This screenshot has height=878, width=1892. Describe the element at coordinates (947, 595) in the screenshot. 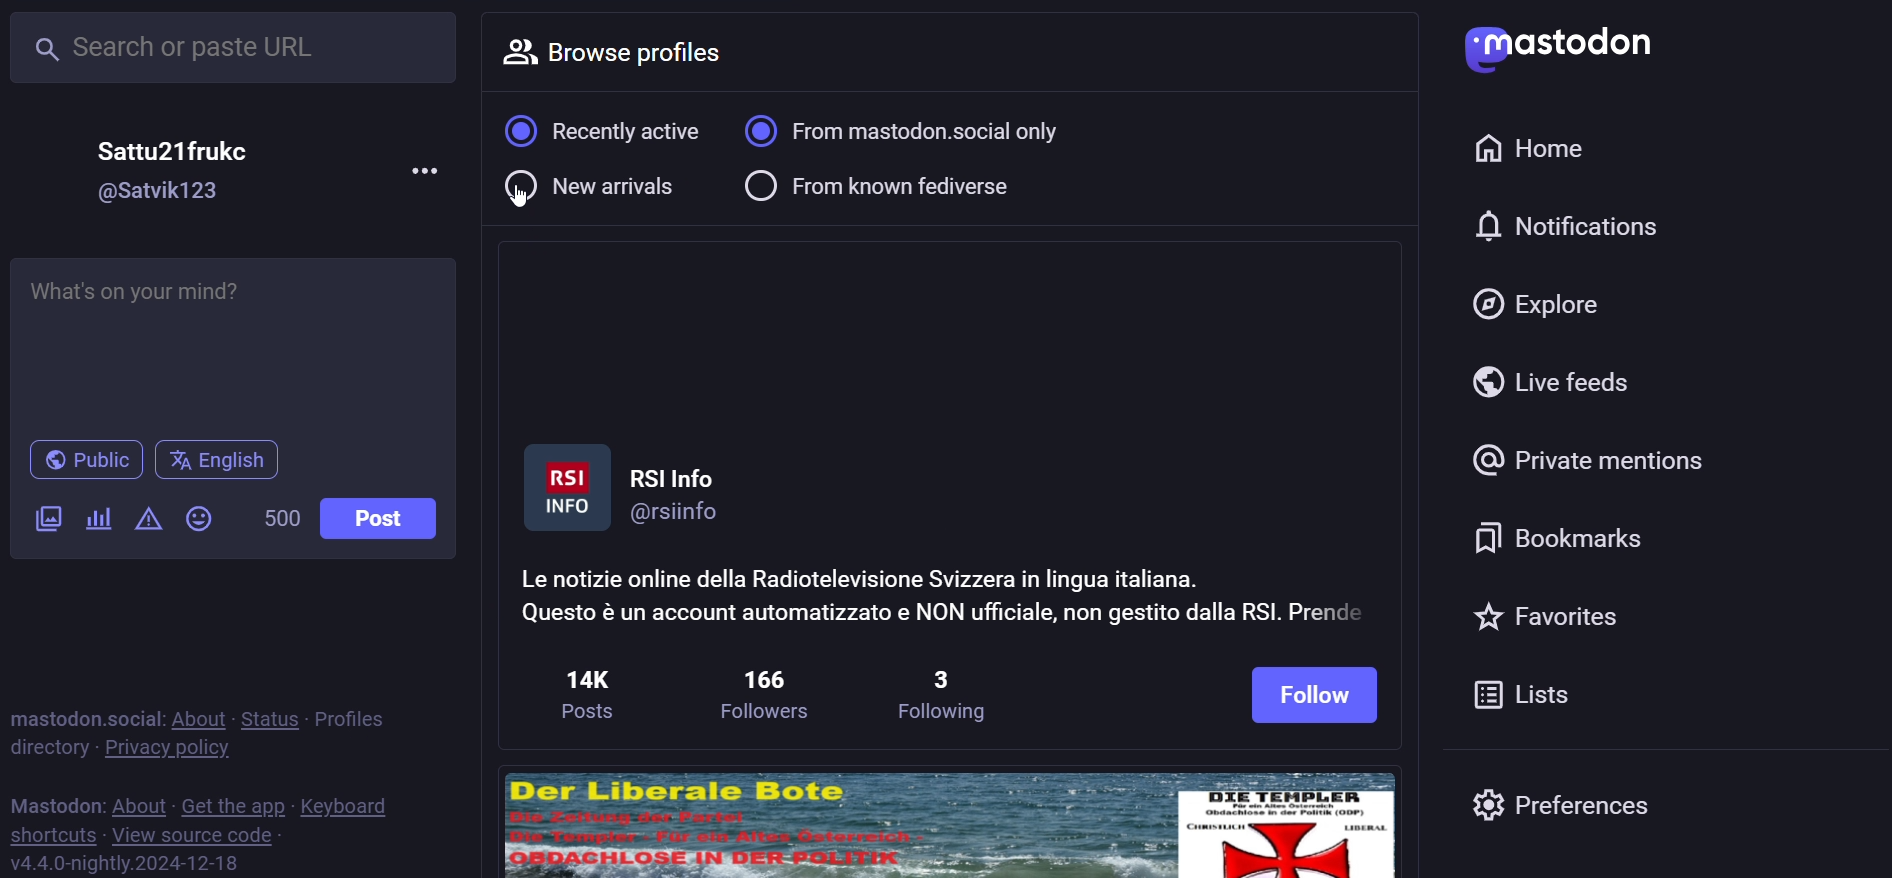

I see `Le notizie online della Radiotelevisione Svizzera in lingua italiana.
Questo & un account automatizzato e NON ufficiale, non gestito dalla RSI. Prend` at that location.